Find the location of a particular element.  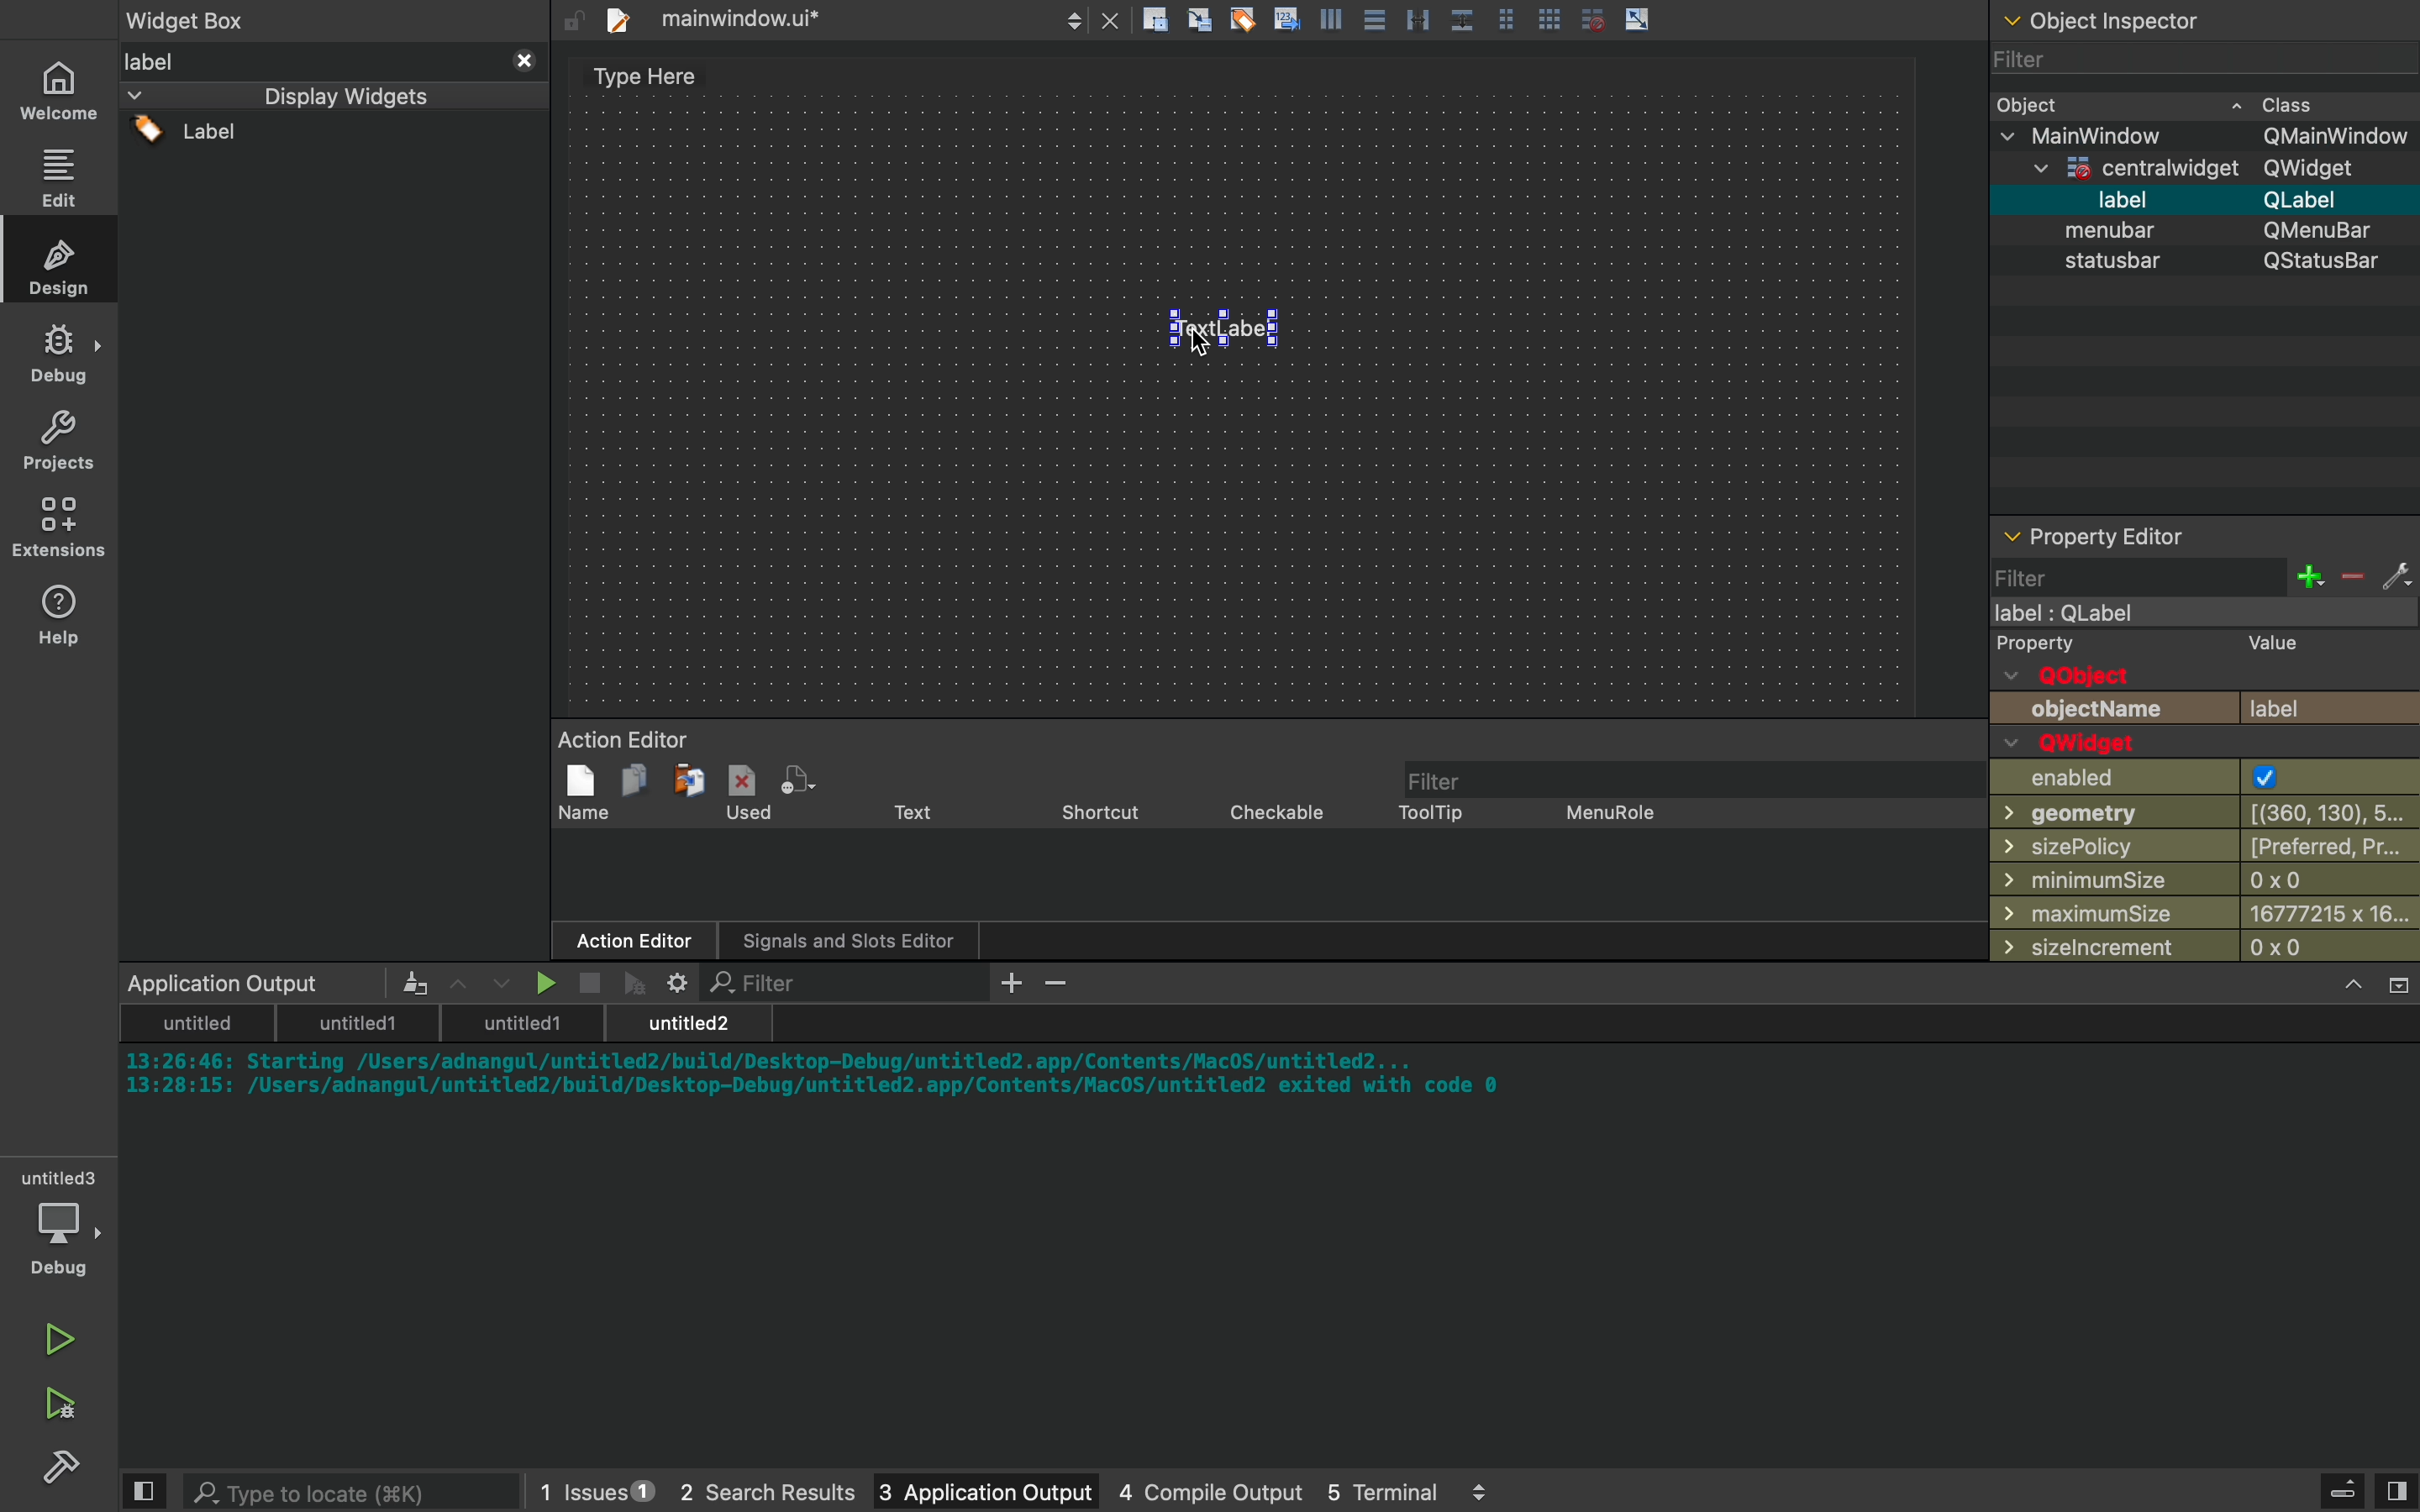

run is located at coordinates (60, 1331).